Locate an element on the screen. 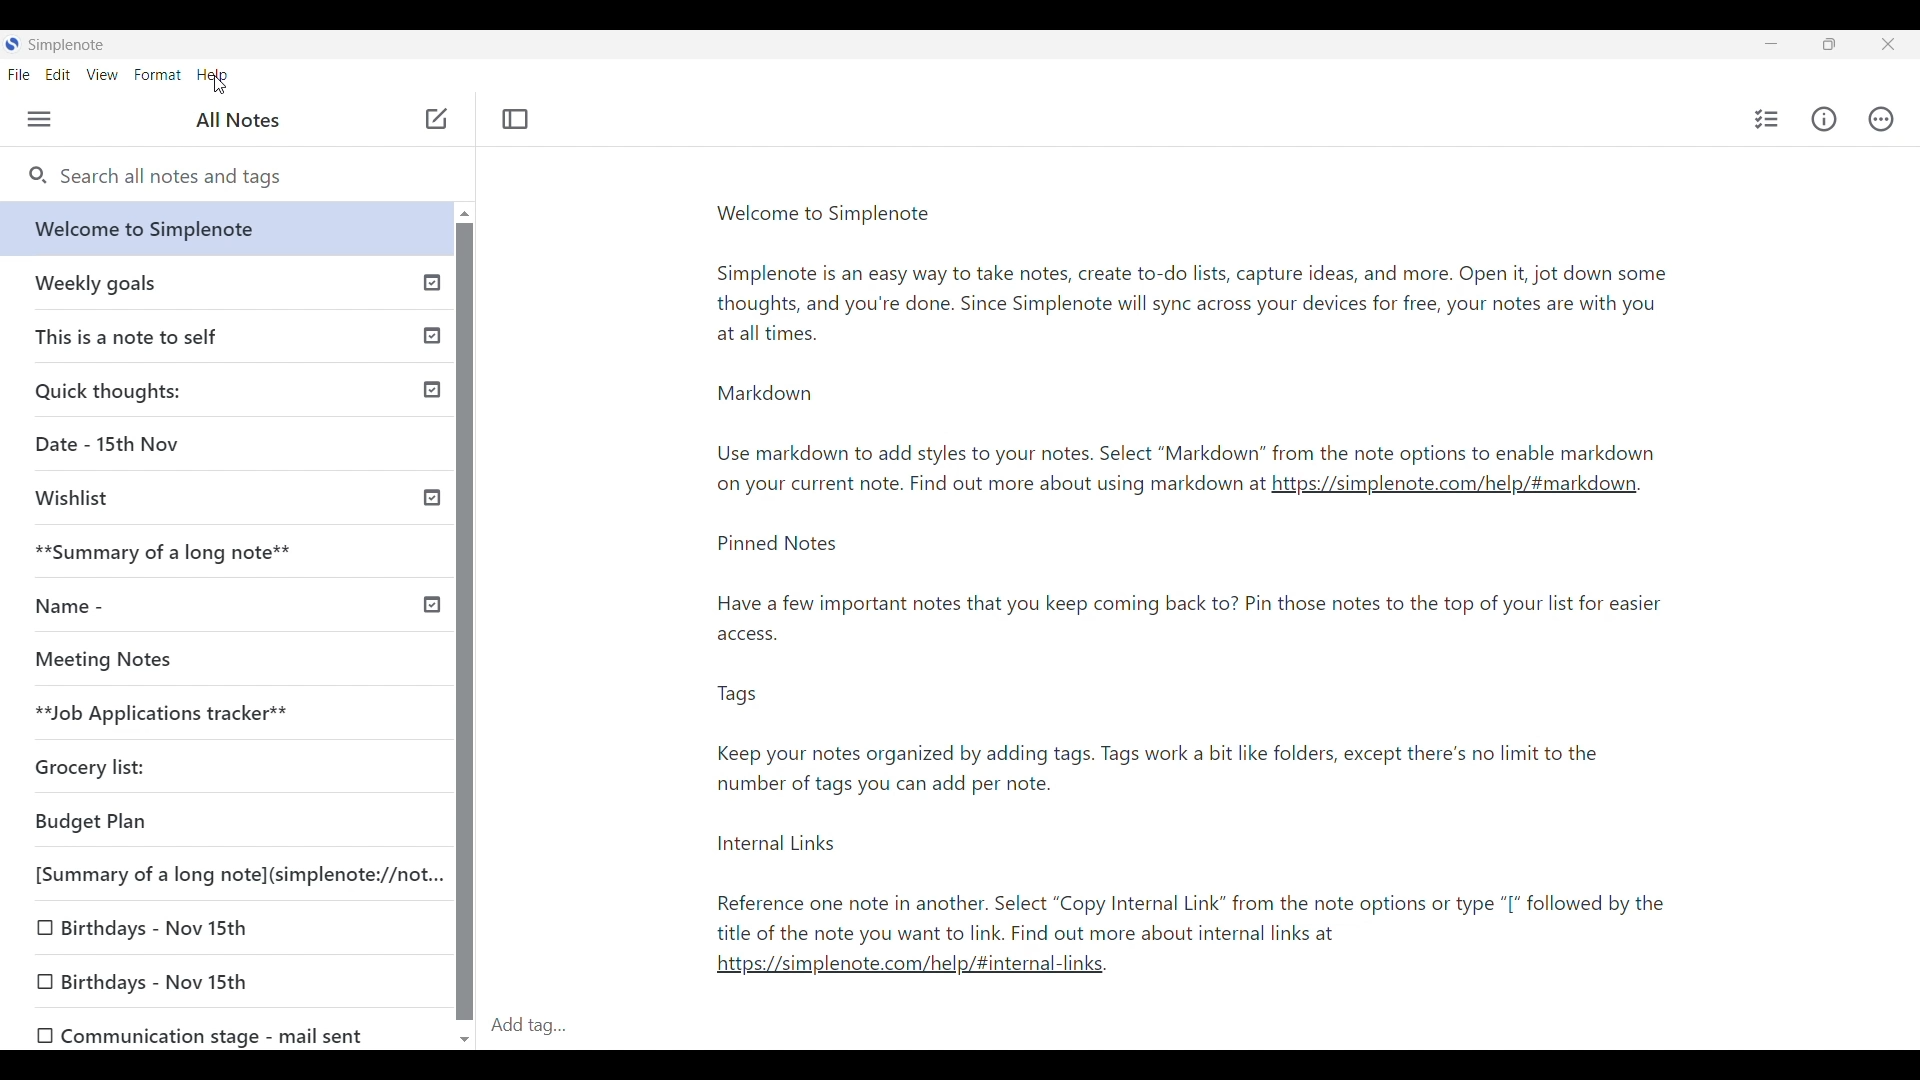 This screenshot has width=1920, height=1080. Published is located at coordinates (433, 387).